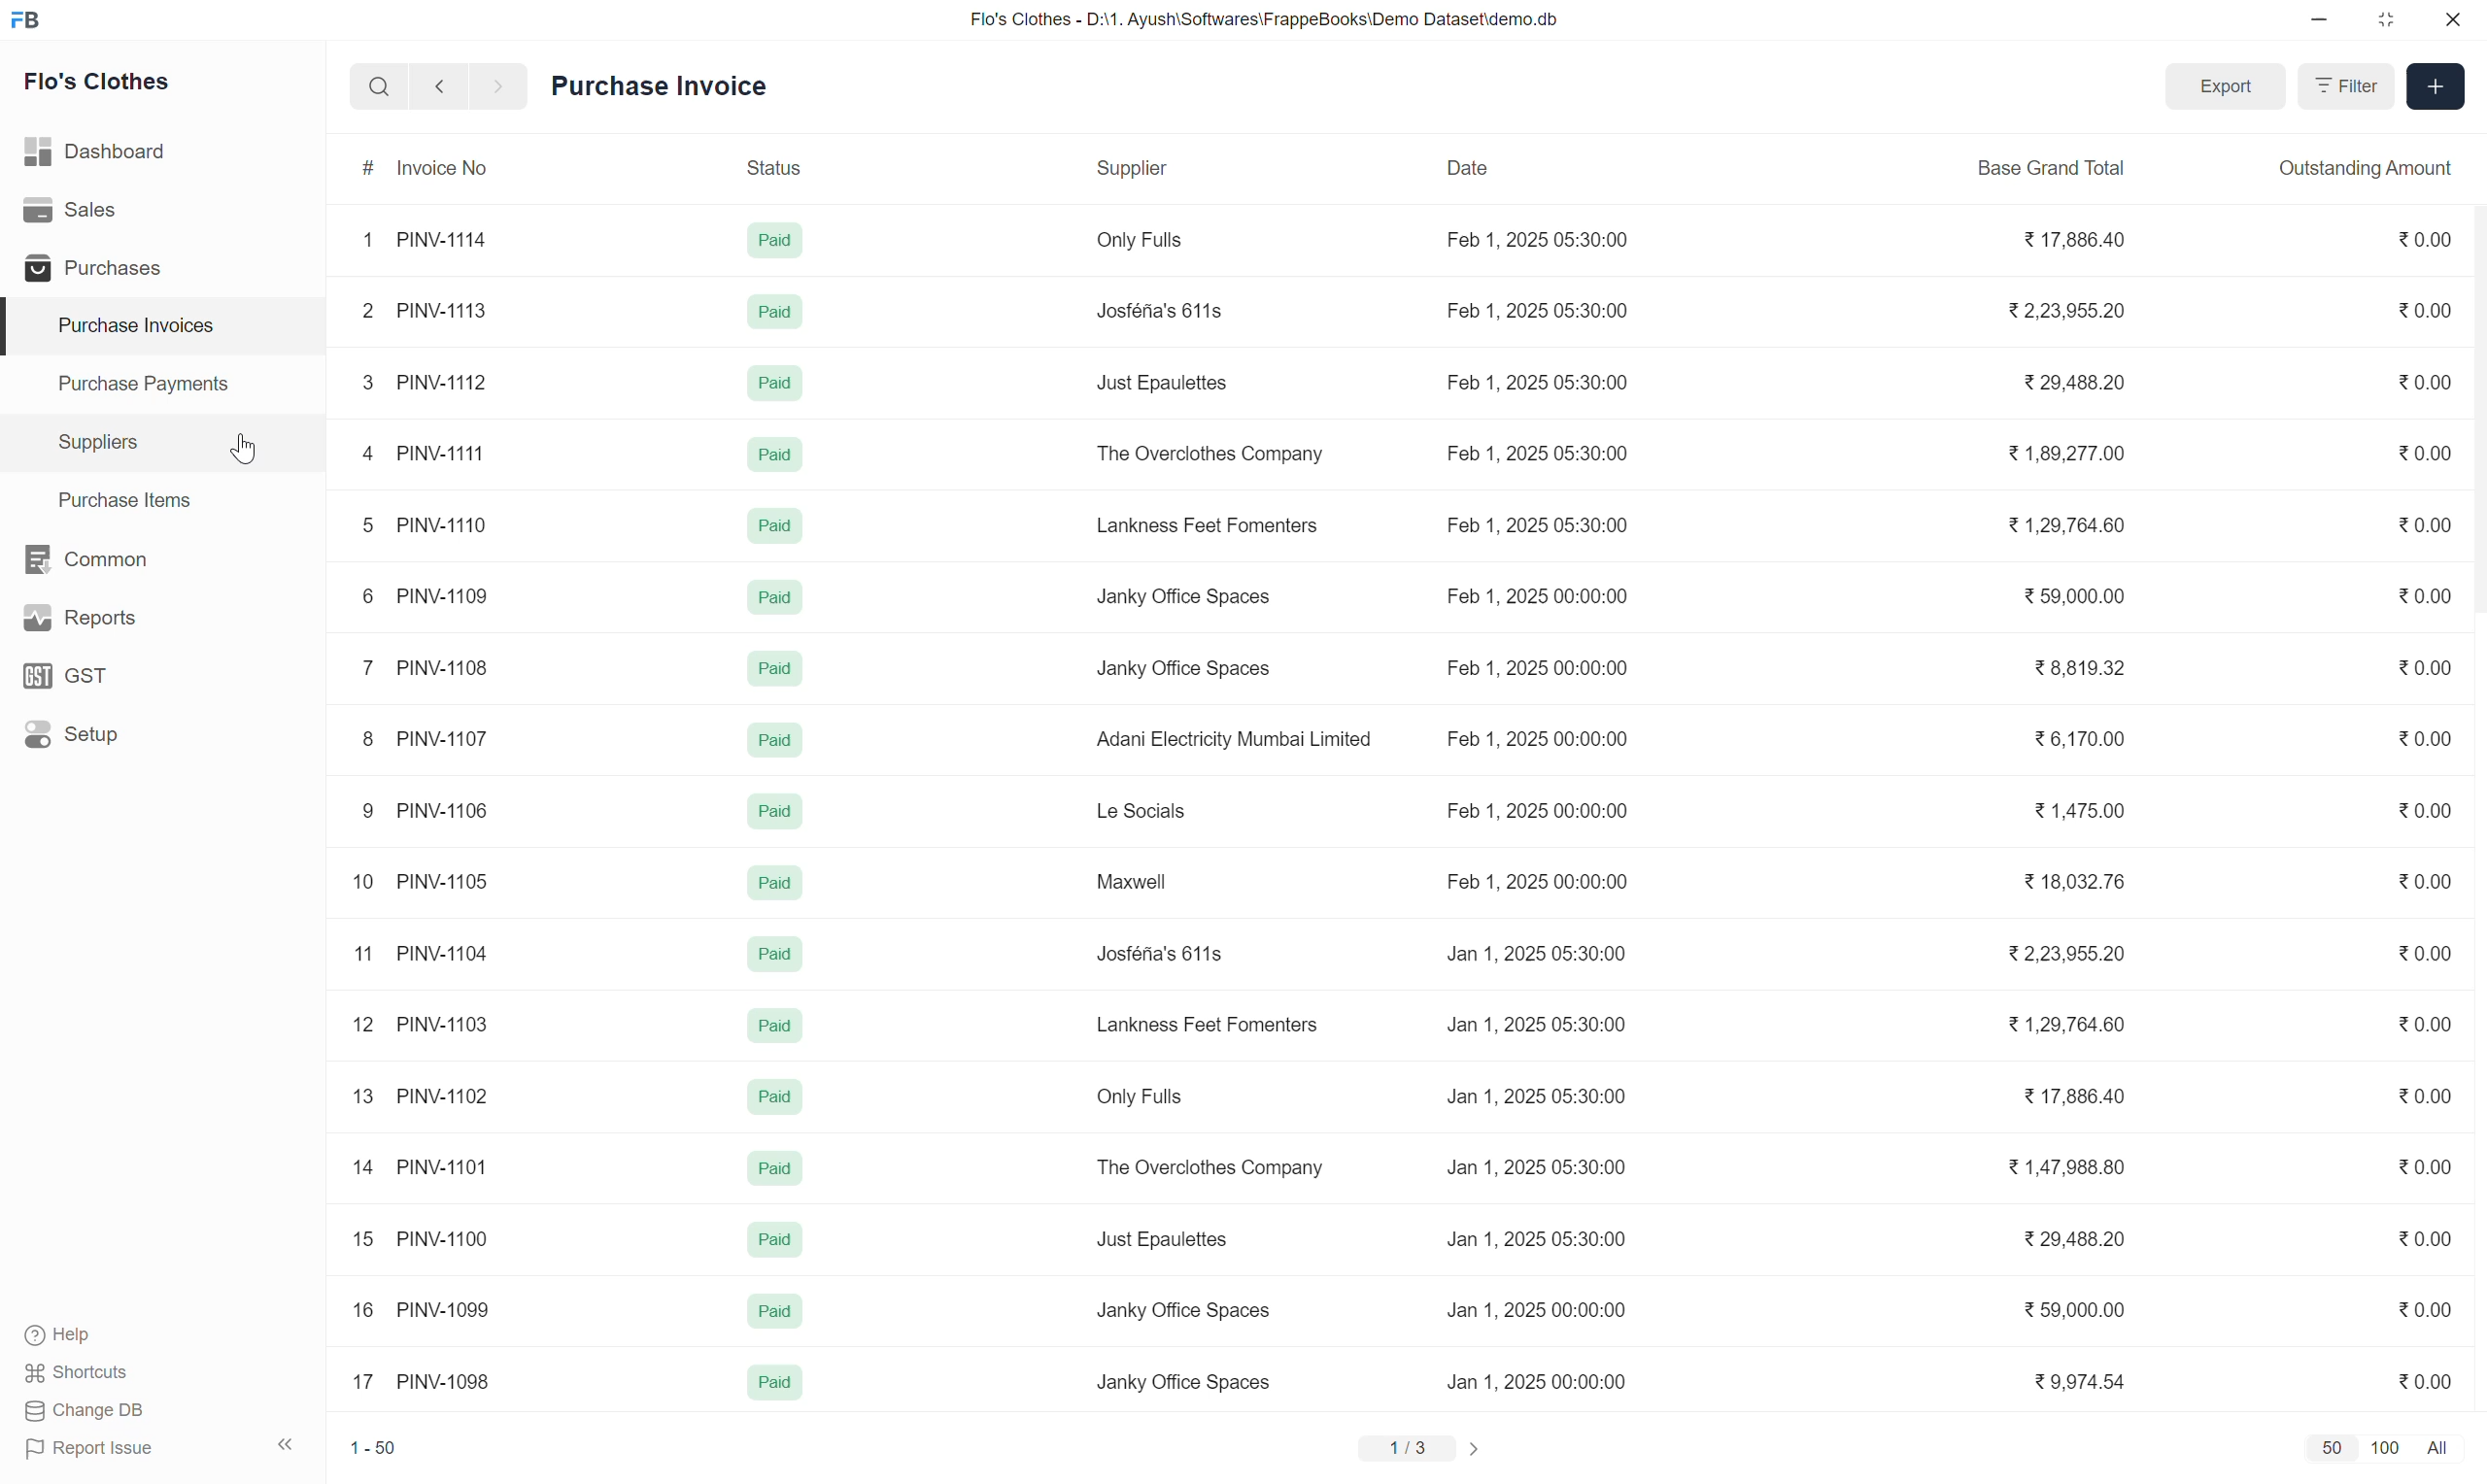 The image size is (2487, 1484). Describe the element at coordinates (1233, 741) in the screenshot. I see `Adani Electricity Mumbai Limited` at that location.